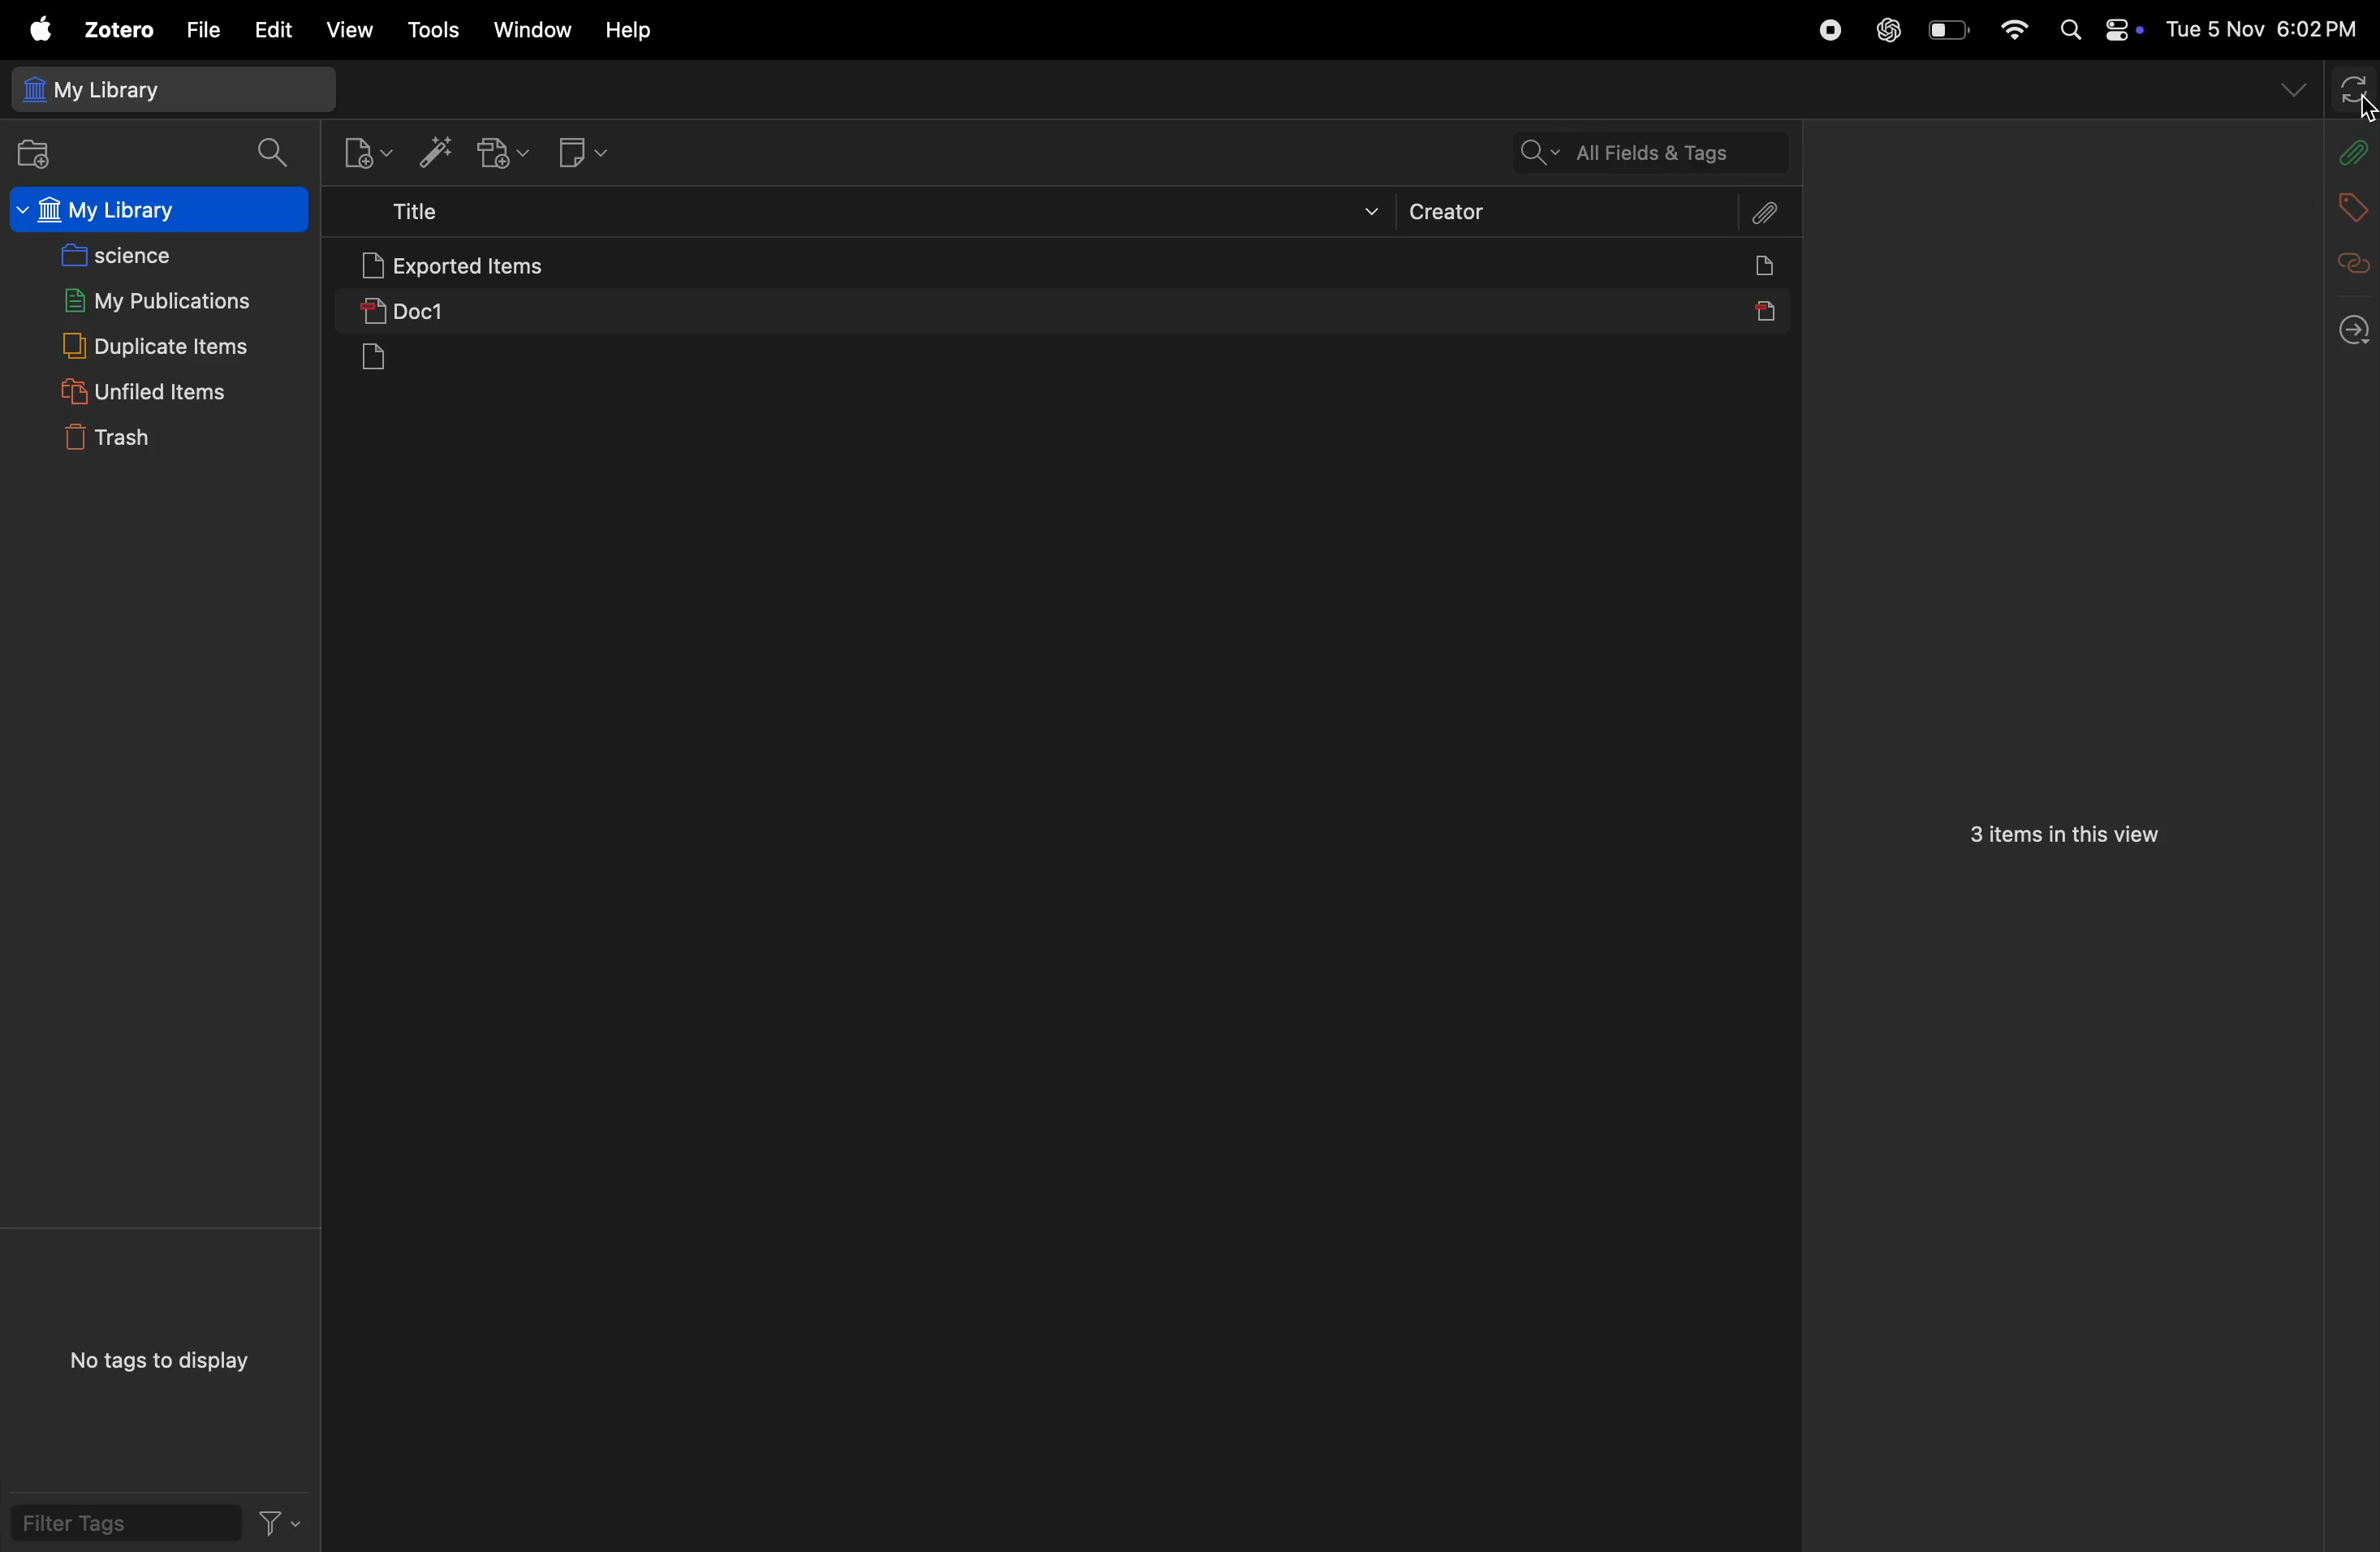 The width and height of the screenshot is (2380, 1552). What do you see at coordinates (35, 157) in the screenshot?
I see `add files` at bounding box center [35, 157].